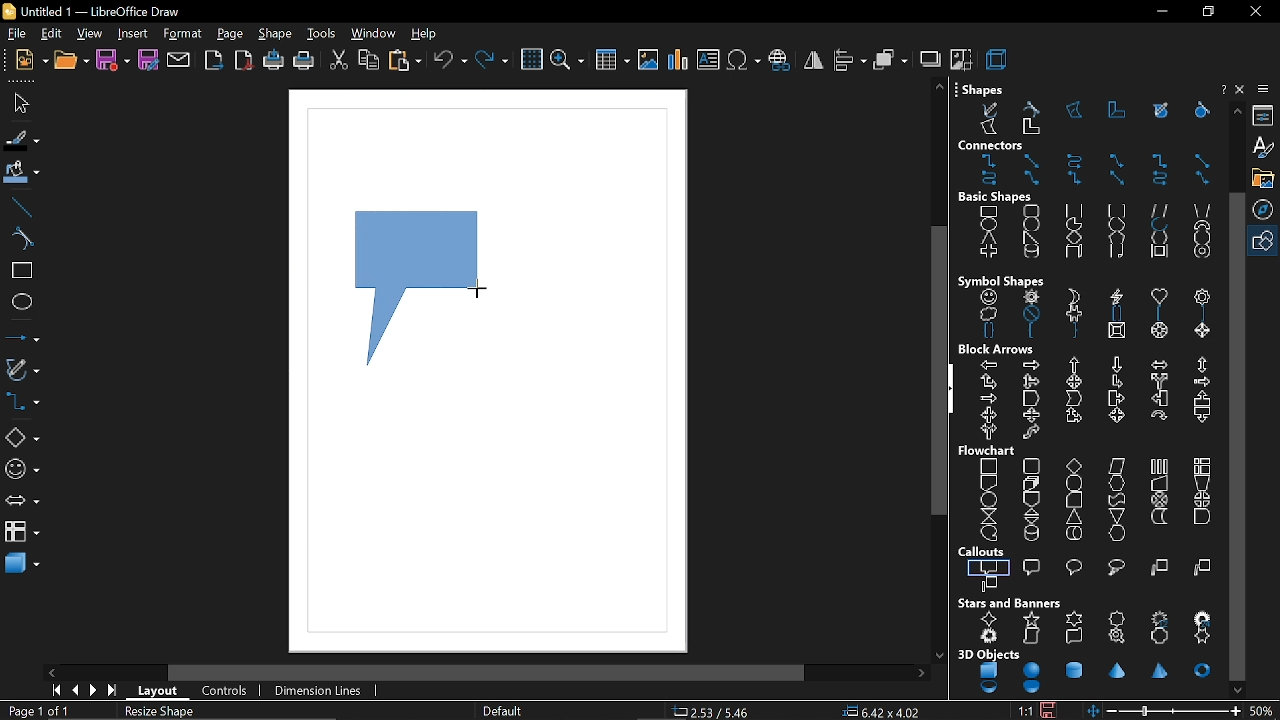 This screenshot has height=720, width=1280. I want to click on trapezoid, so click(1203, 208).